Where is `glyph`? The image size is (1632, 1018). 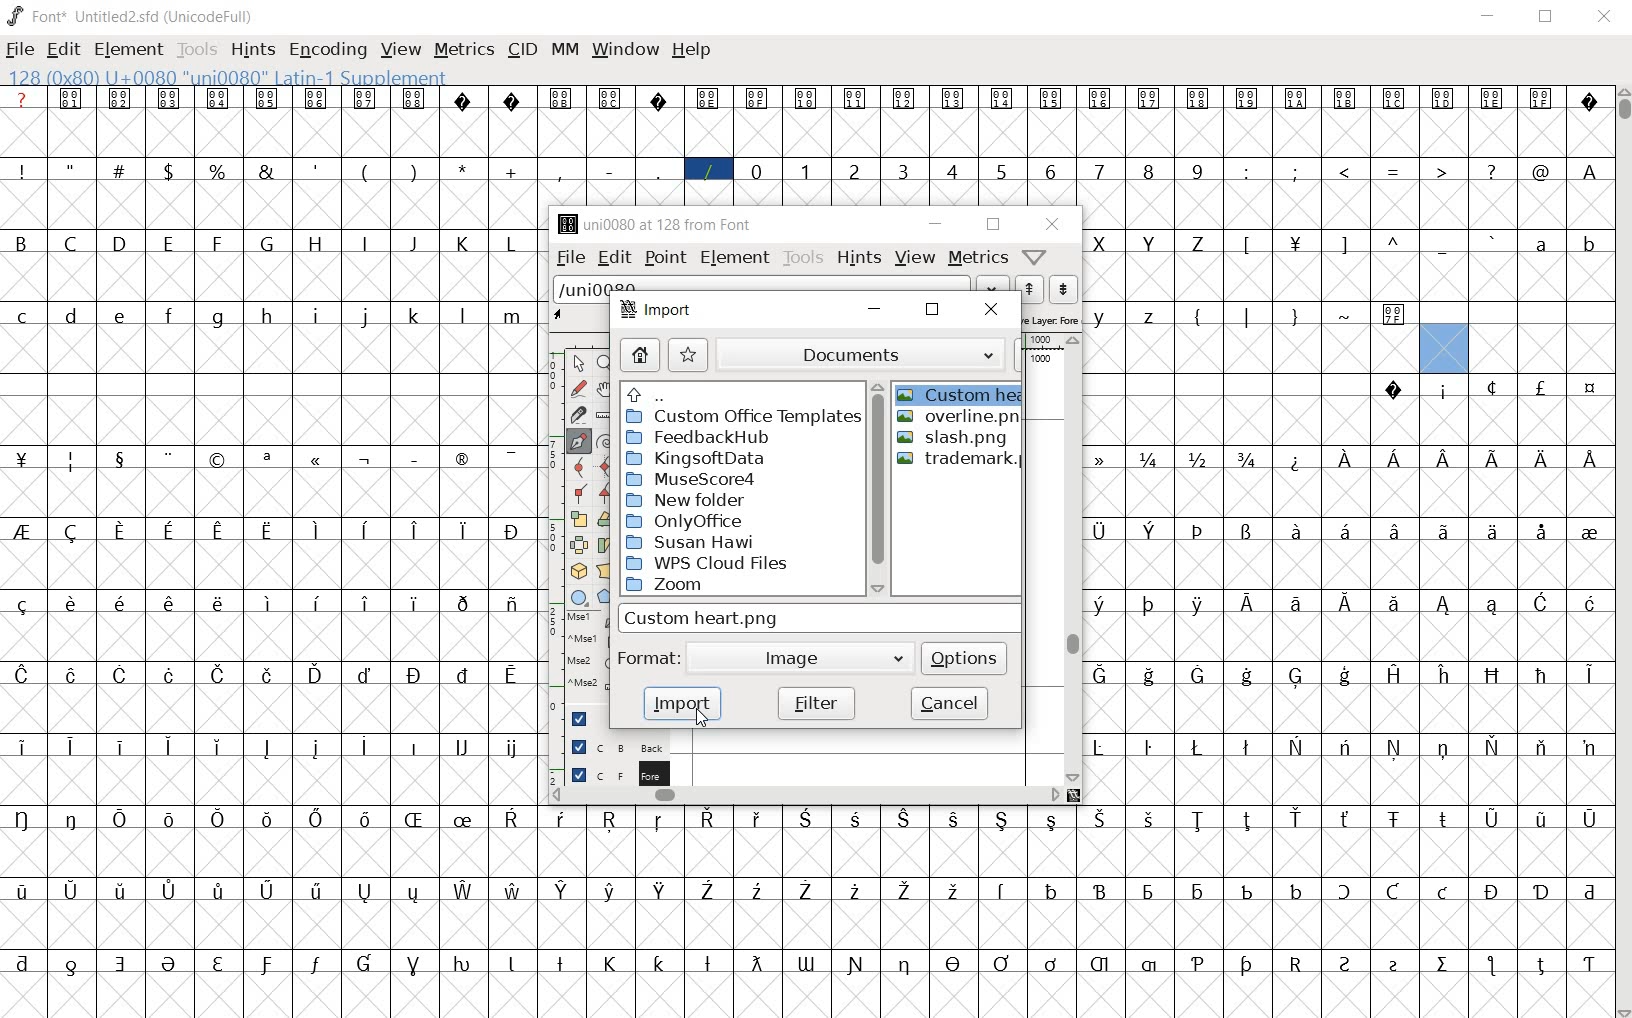
glyph is located at coordinates (806, 99).